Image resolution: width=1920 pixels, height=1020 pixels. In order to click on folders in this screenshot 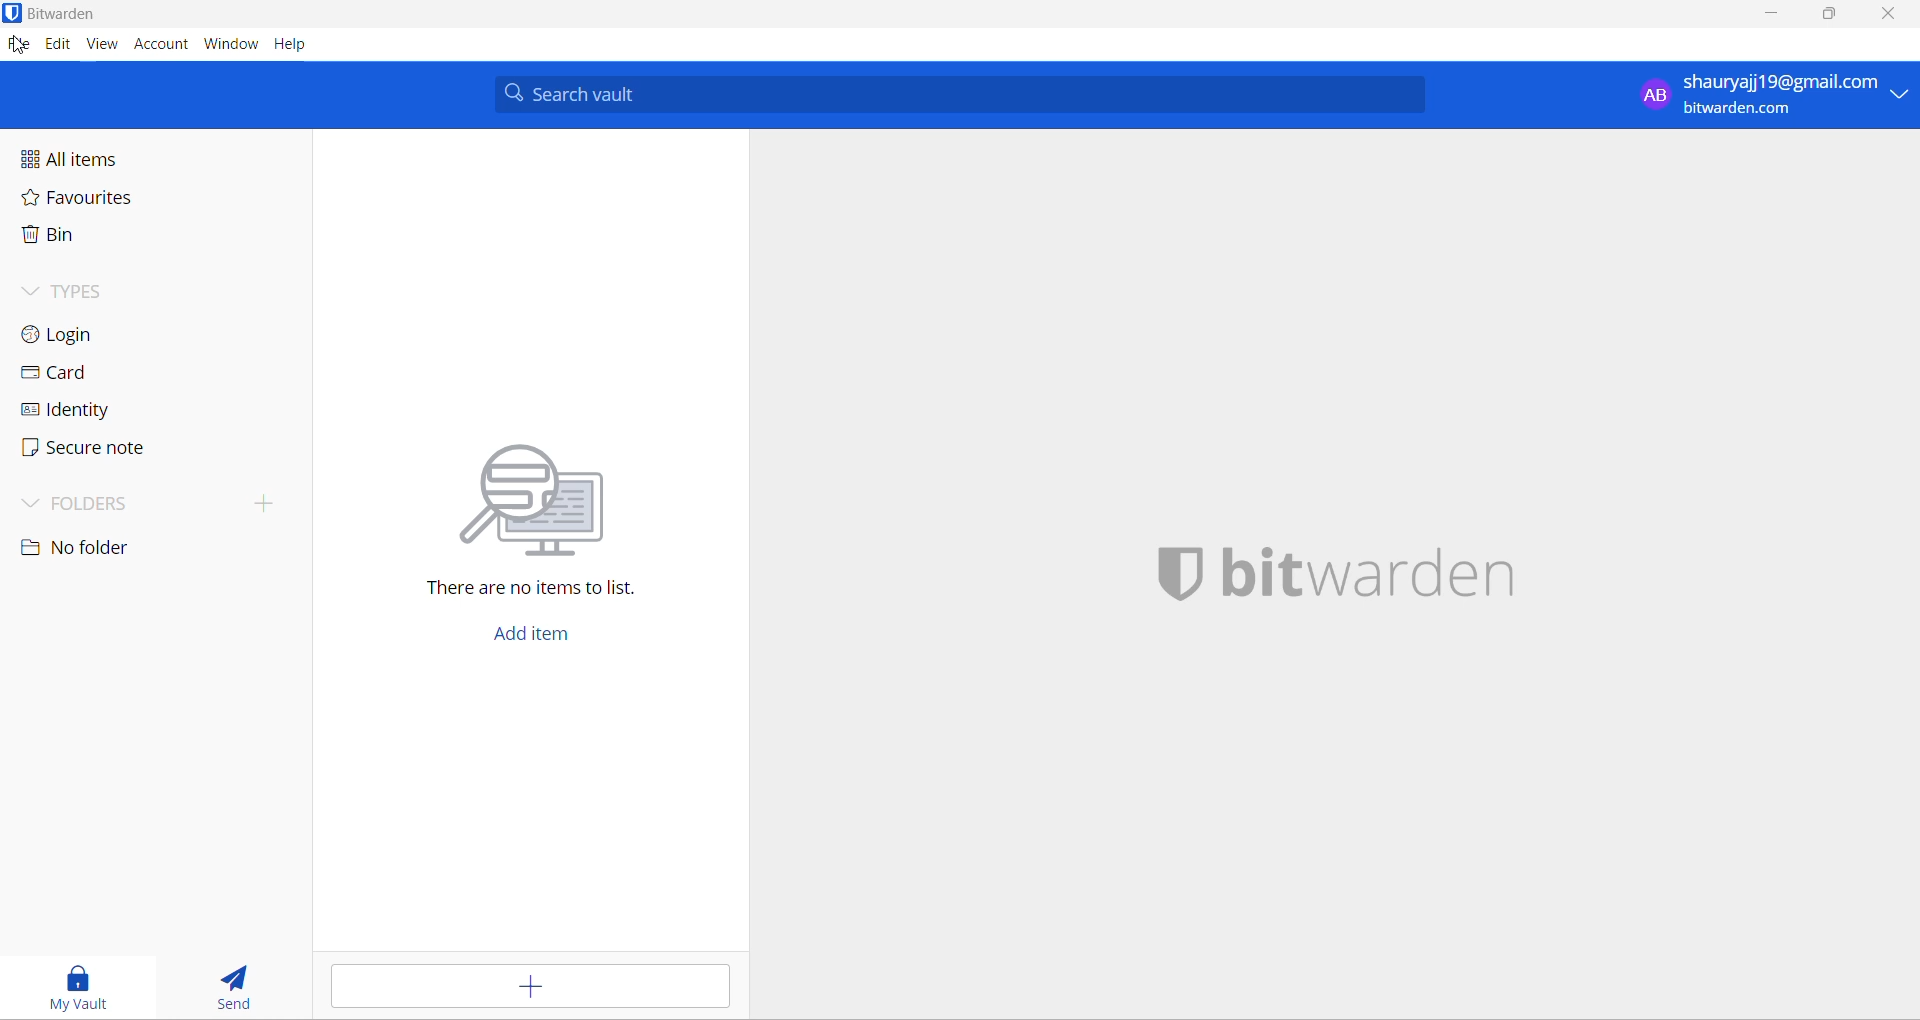, I will do `click(125, 504)`.